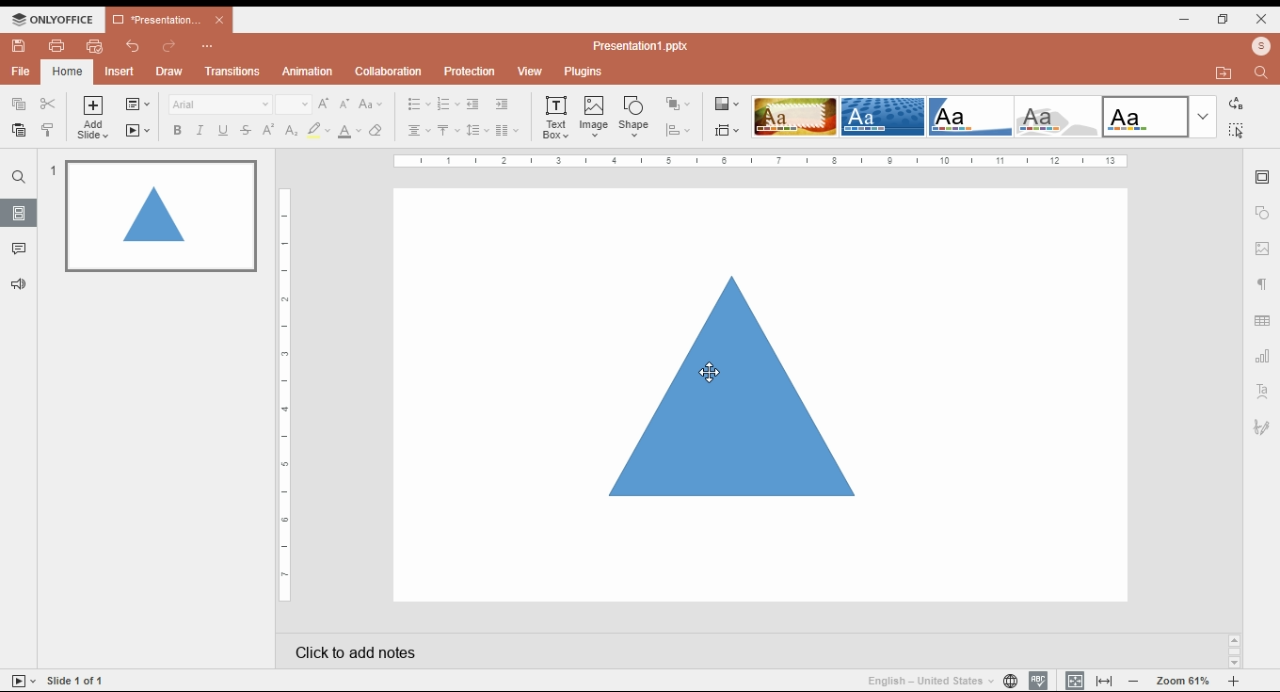 The image size is (1280, 692). I want to click on file, so click(21, 71).